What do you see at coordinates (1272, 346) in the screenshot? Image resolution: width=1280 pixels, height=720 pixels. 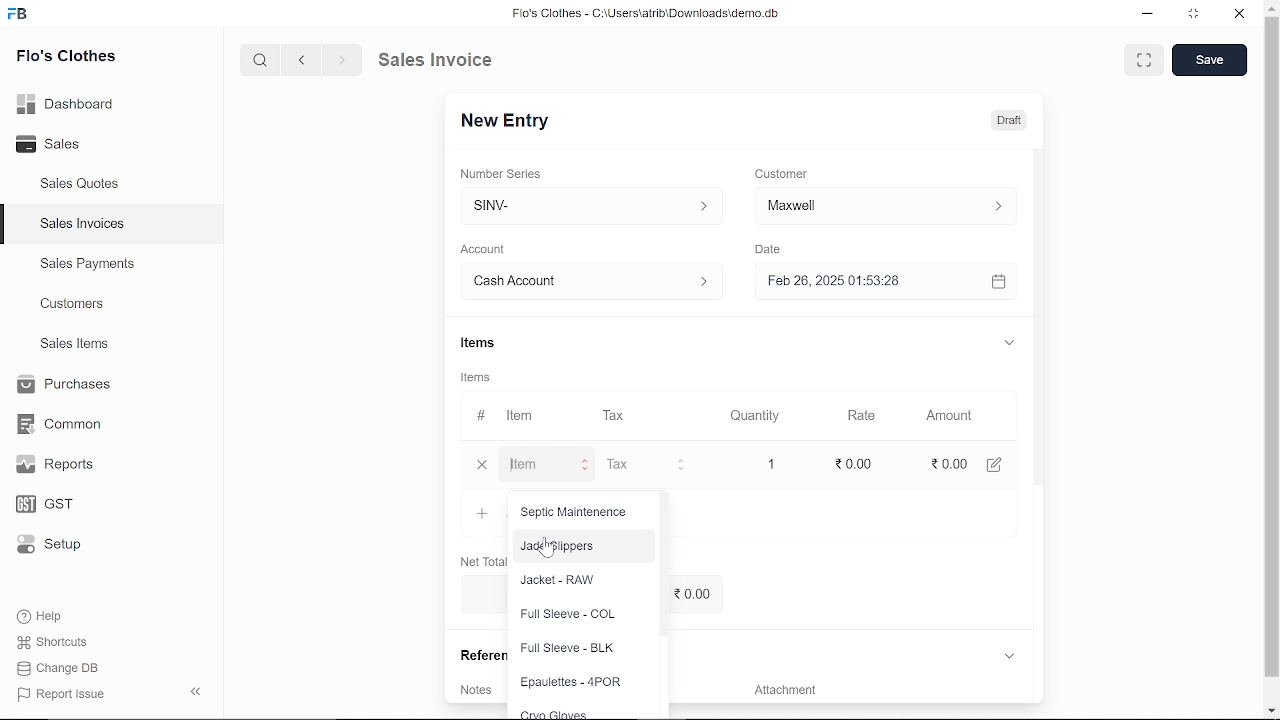 I see `vertical scrollbar` at bounding box center [1272, 346].